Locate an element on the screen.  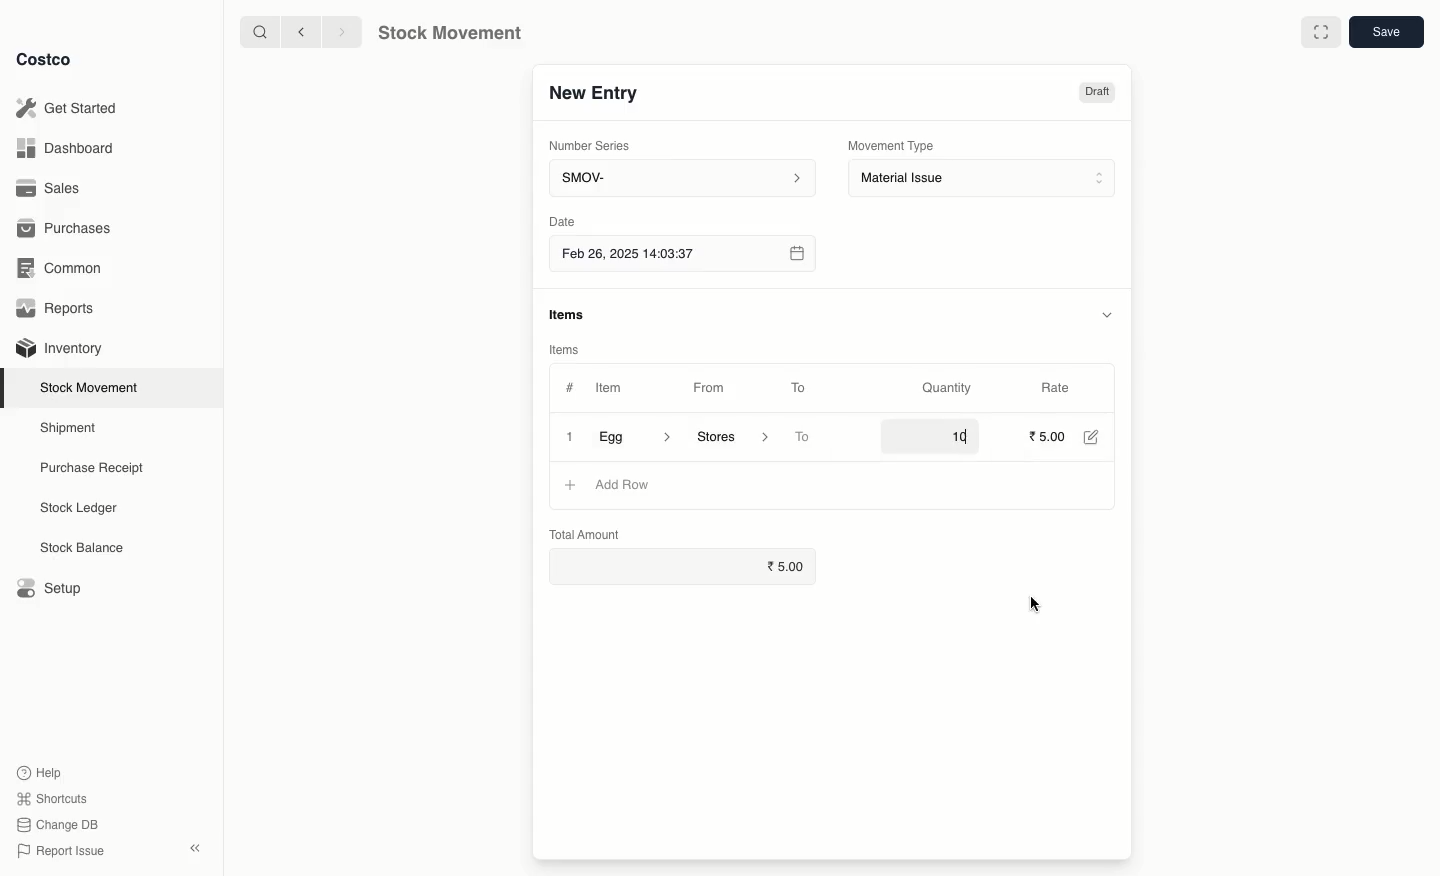
Draft is located at coordinates (1096, 94).